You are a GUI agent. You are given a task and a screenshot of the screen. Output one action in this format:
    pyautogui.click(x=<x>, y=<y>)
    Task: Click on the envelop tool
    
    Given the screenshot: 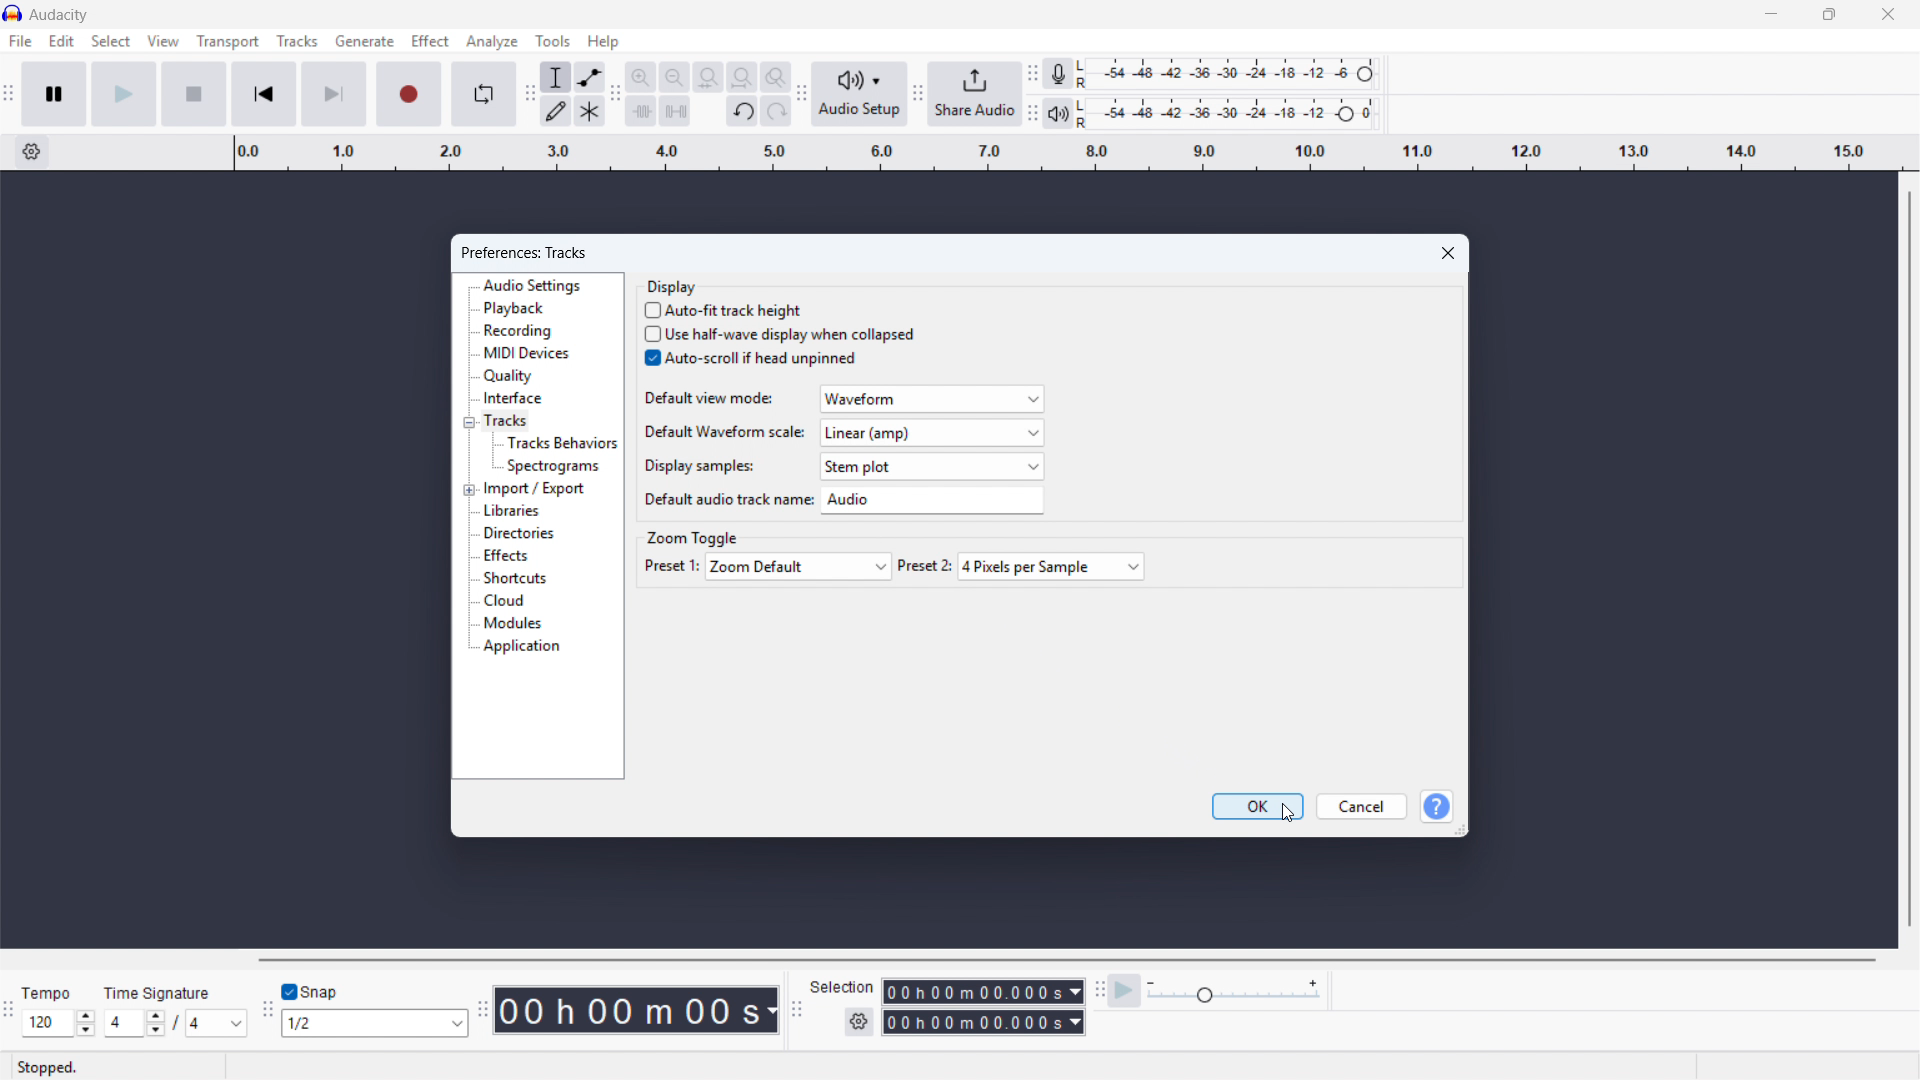 What is the action you would take?
    pyautogui.click(x=590, y=76)
    